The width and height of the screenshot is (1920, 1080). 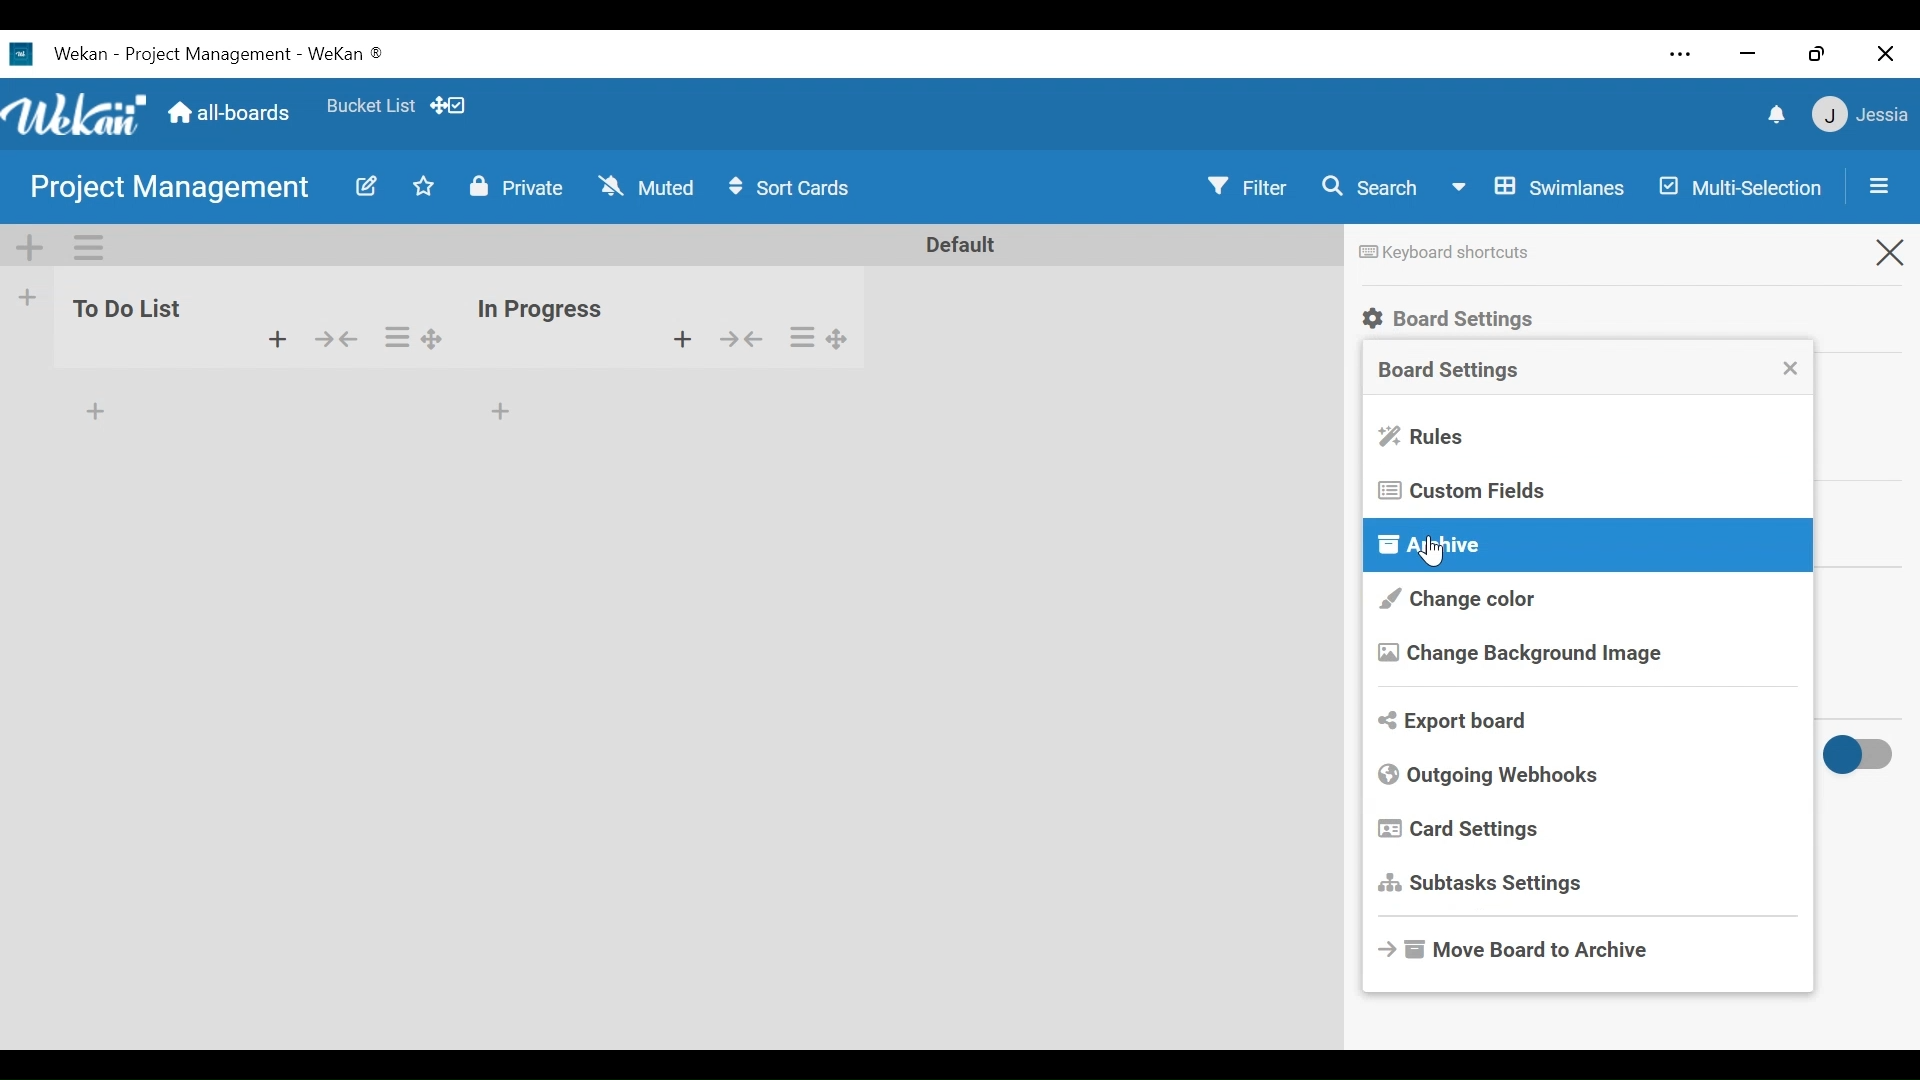 I want to click on Outgoing Webhooks, so click(x=1491, y=774).